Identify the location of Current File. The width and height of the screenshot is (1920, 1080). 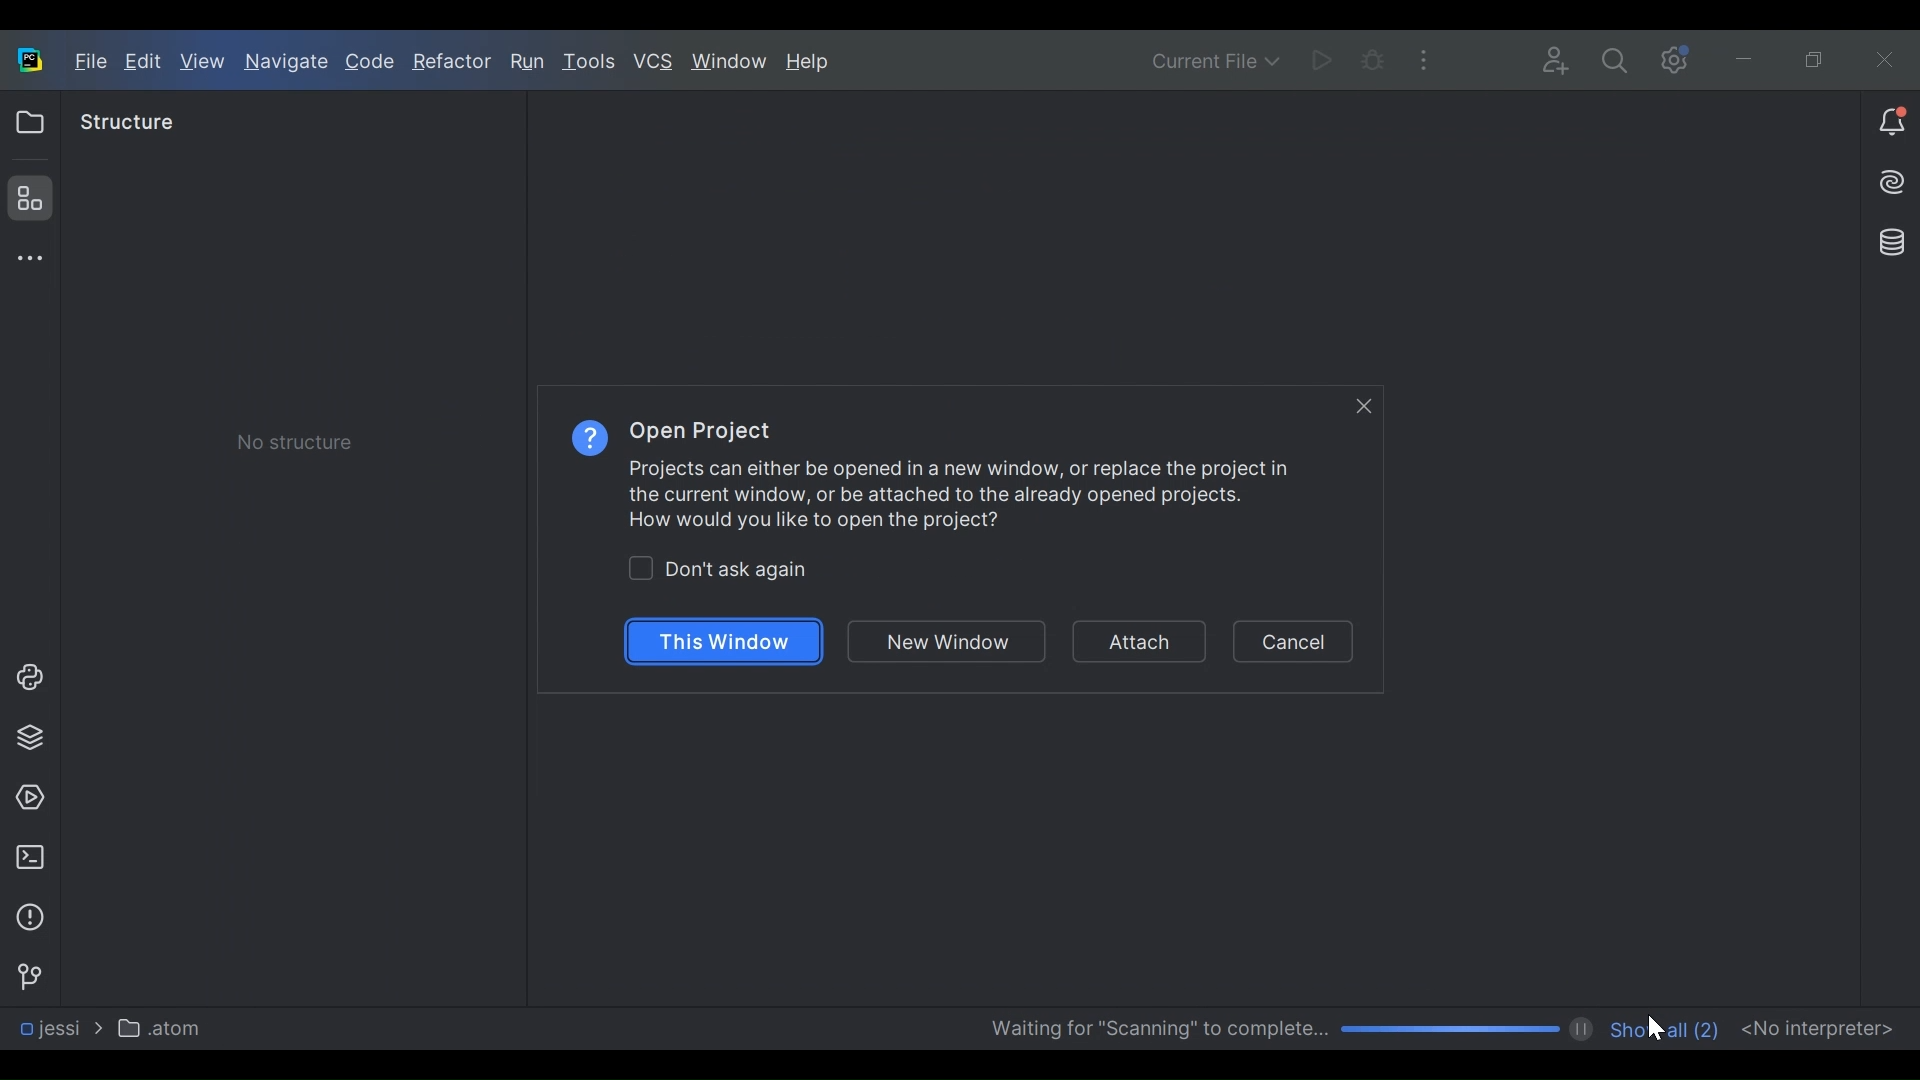
(1215, 59).